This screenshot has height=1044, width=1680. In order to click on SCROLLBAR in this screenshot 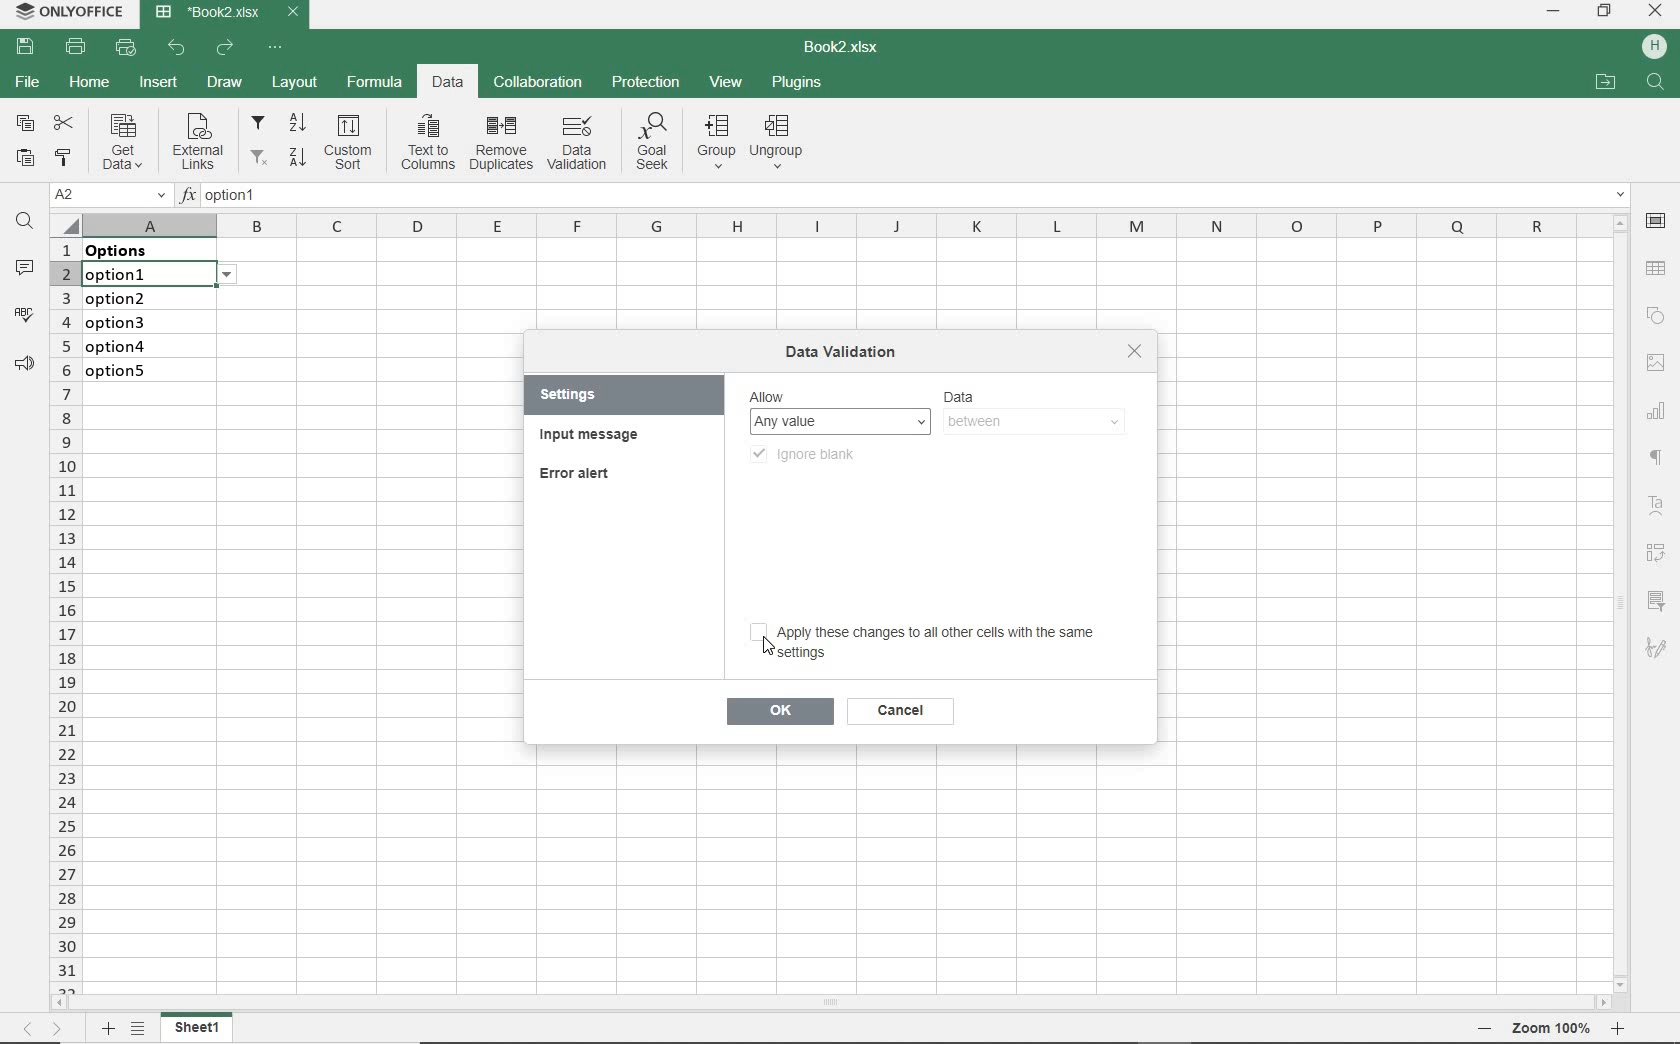, I will do `click(831, 1001)`.